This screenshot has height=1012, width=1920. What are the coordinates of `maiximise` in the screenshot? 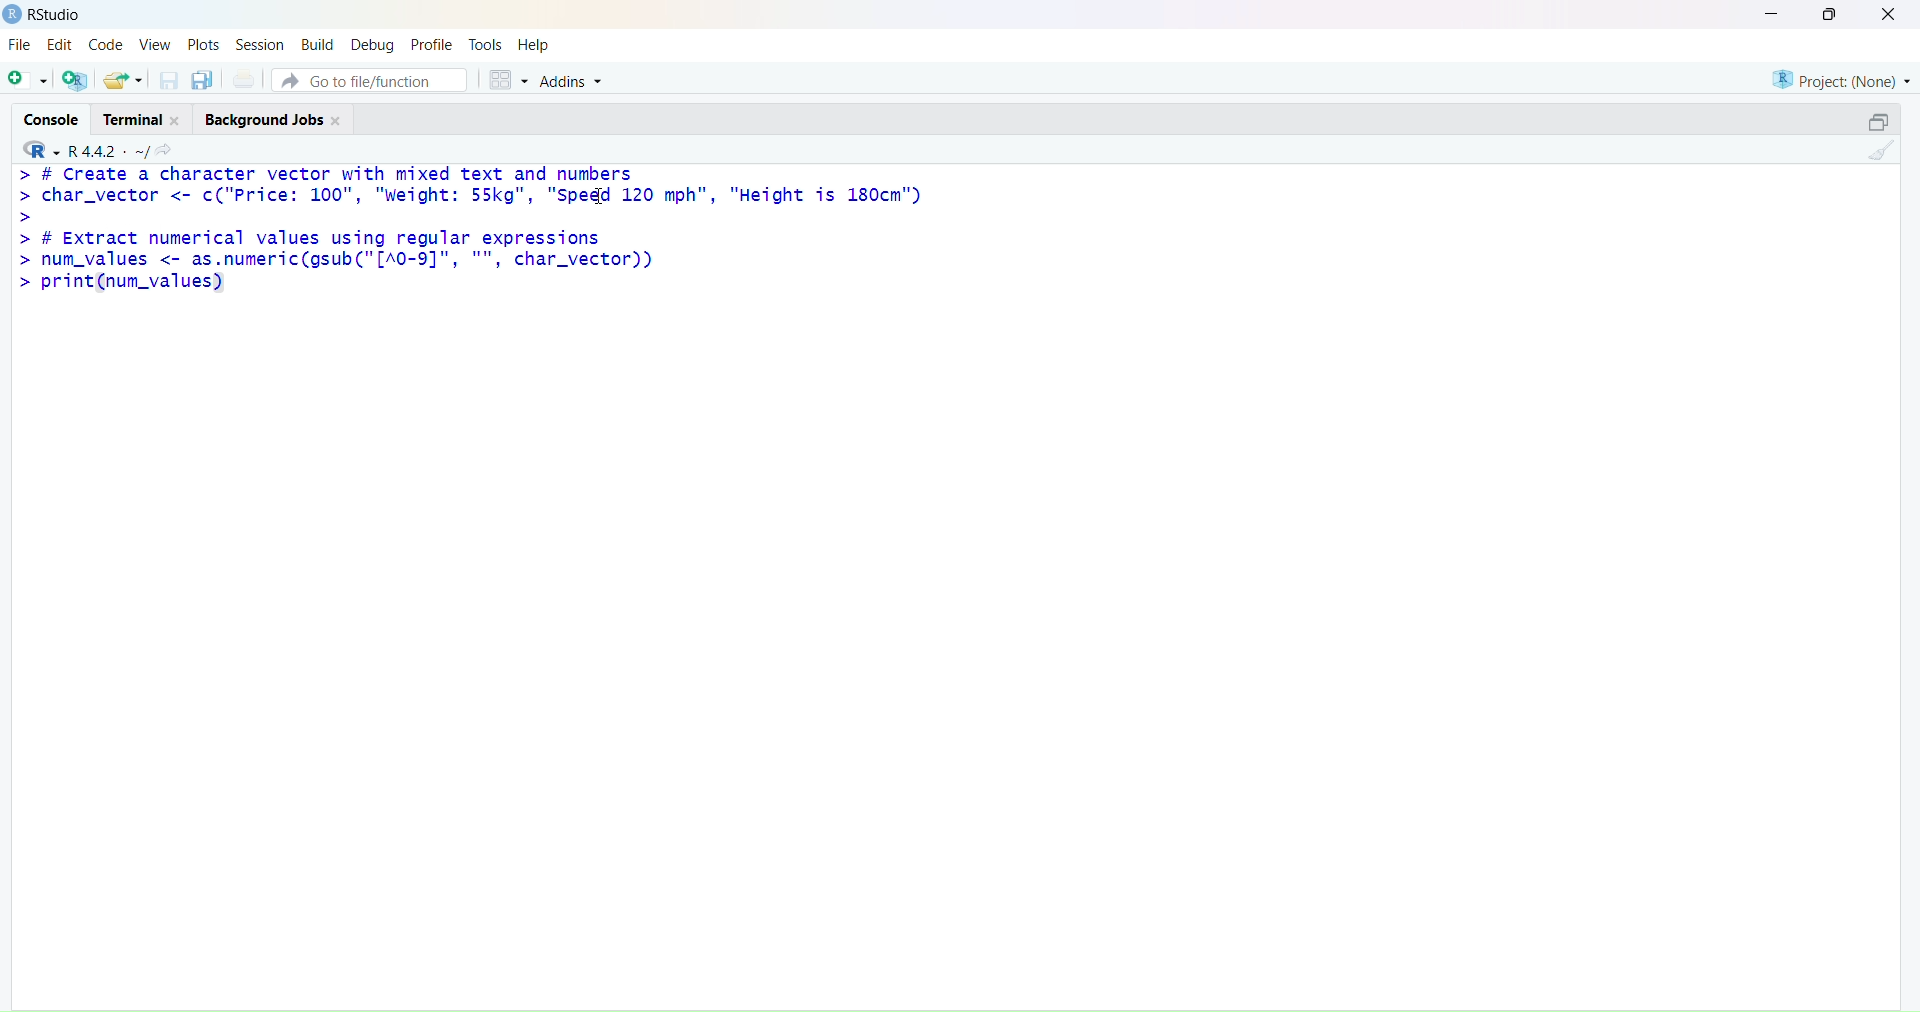 It's located at (1829, 14).